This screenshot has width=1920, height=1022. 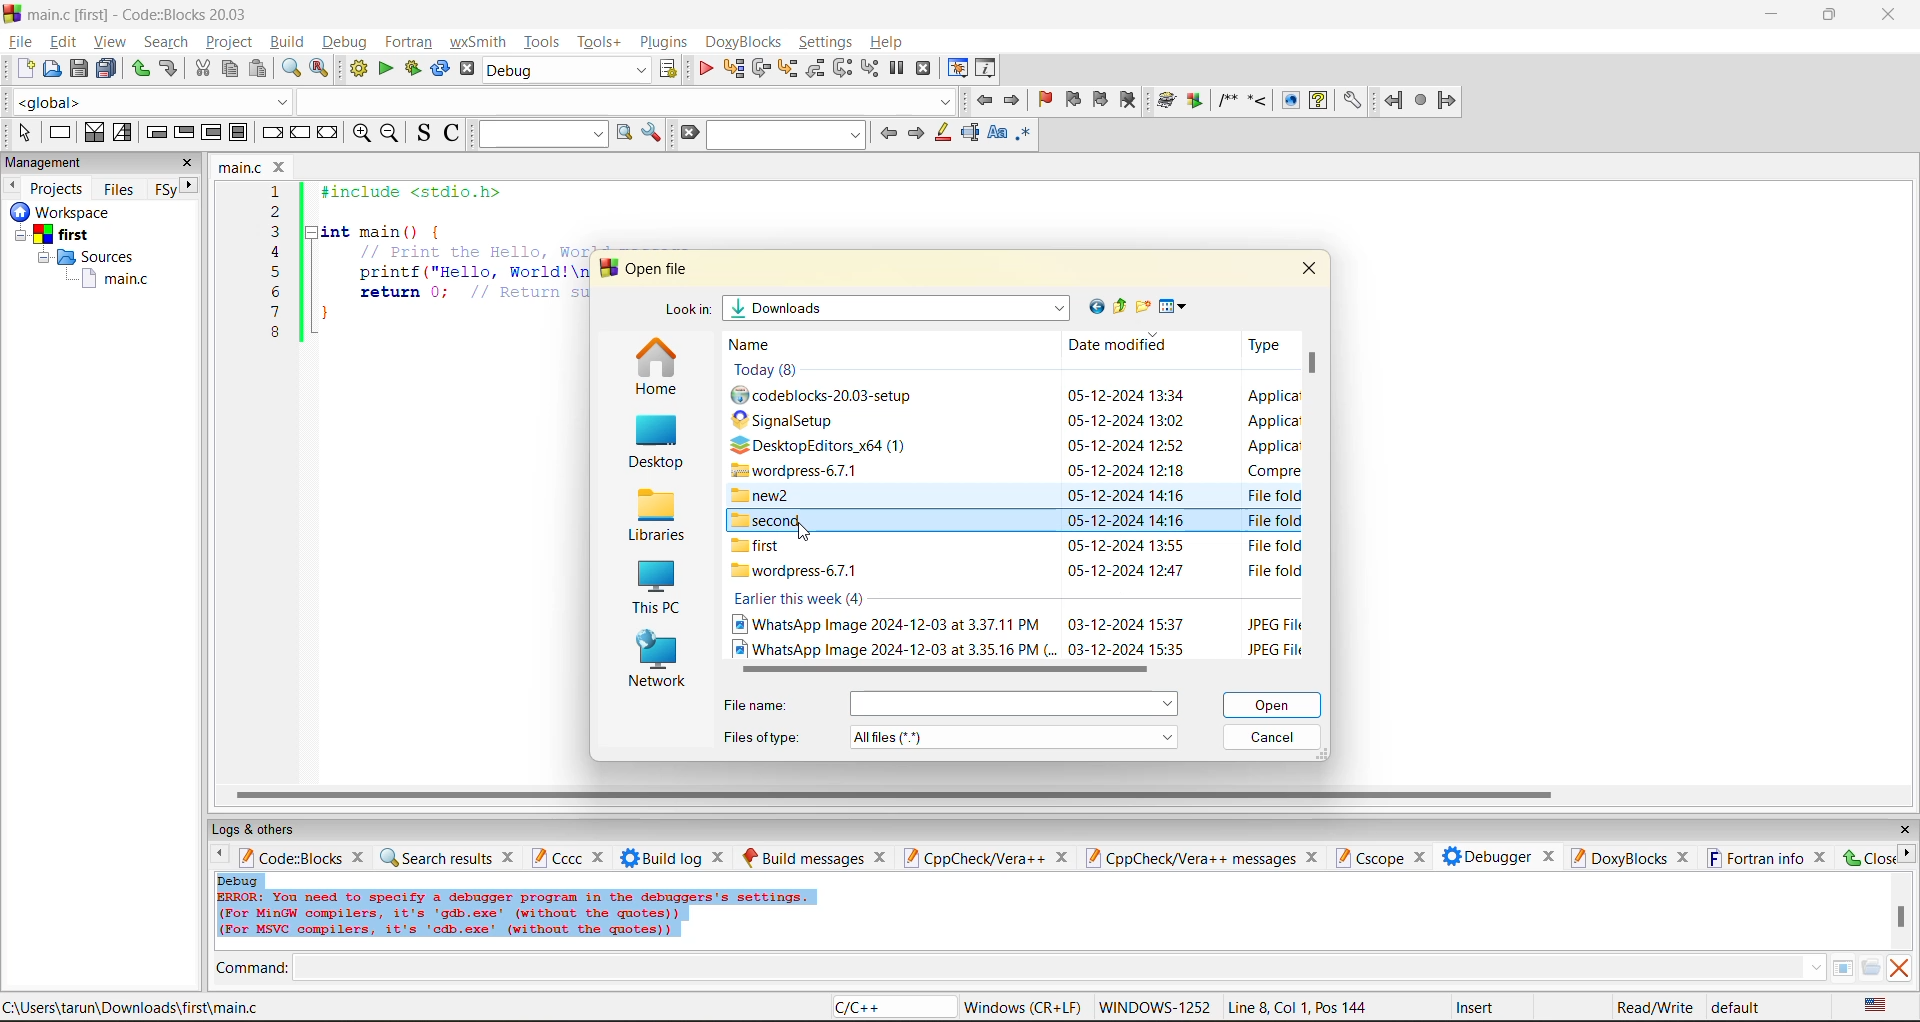 I want to click on zoom in, so click(x=363, y=134).